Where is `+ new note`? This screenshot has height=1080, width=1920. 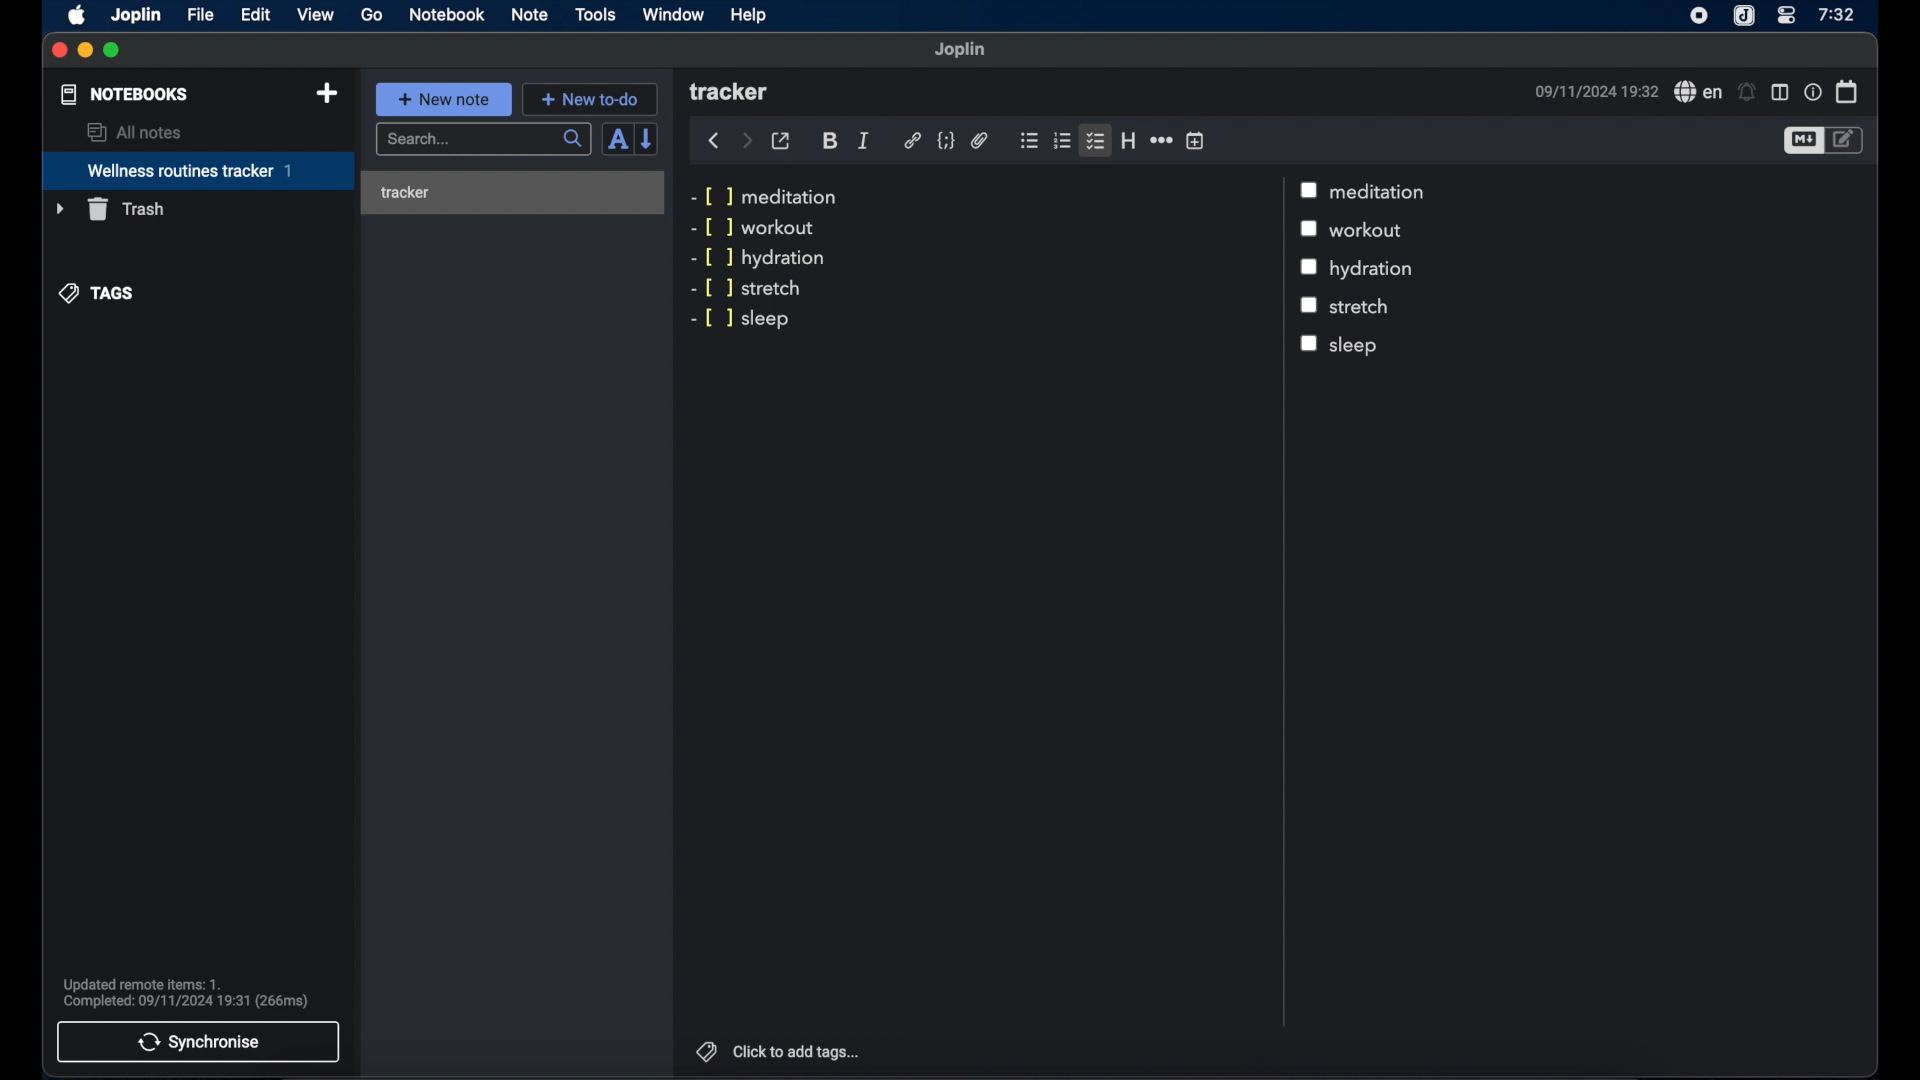 + new note is located at coordinates (444, 99).